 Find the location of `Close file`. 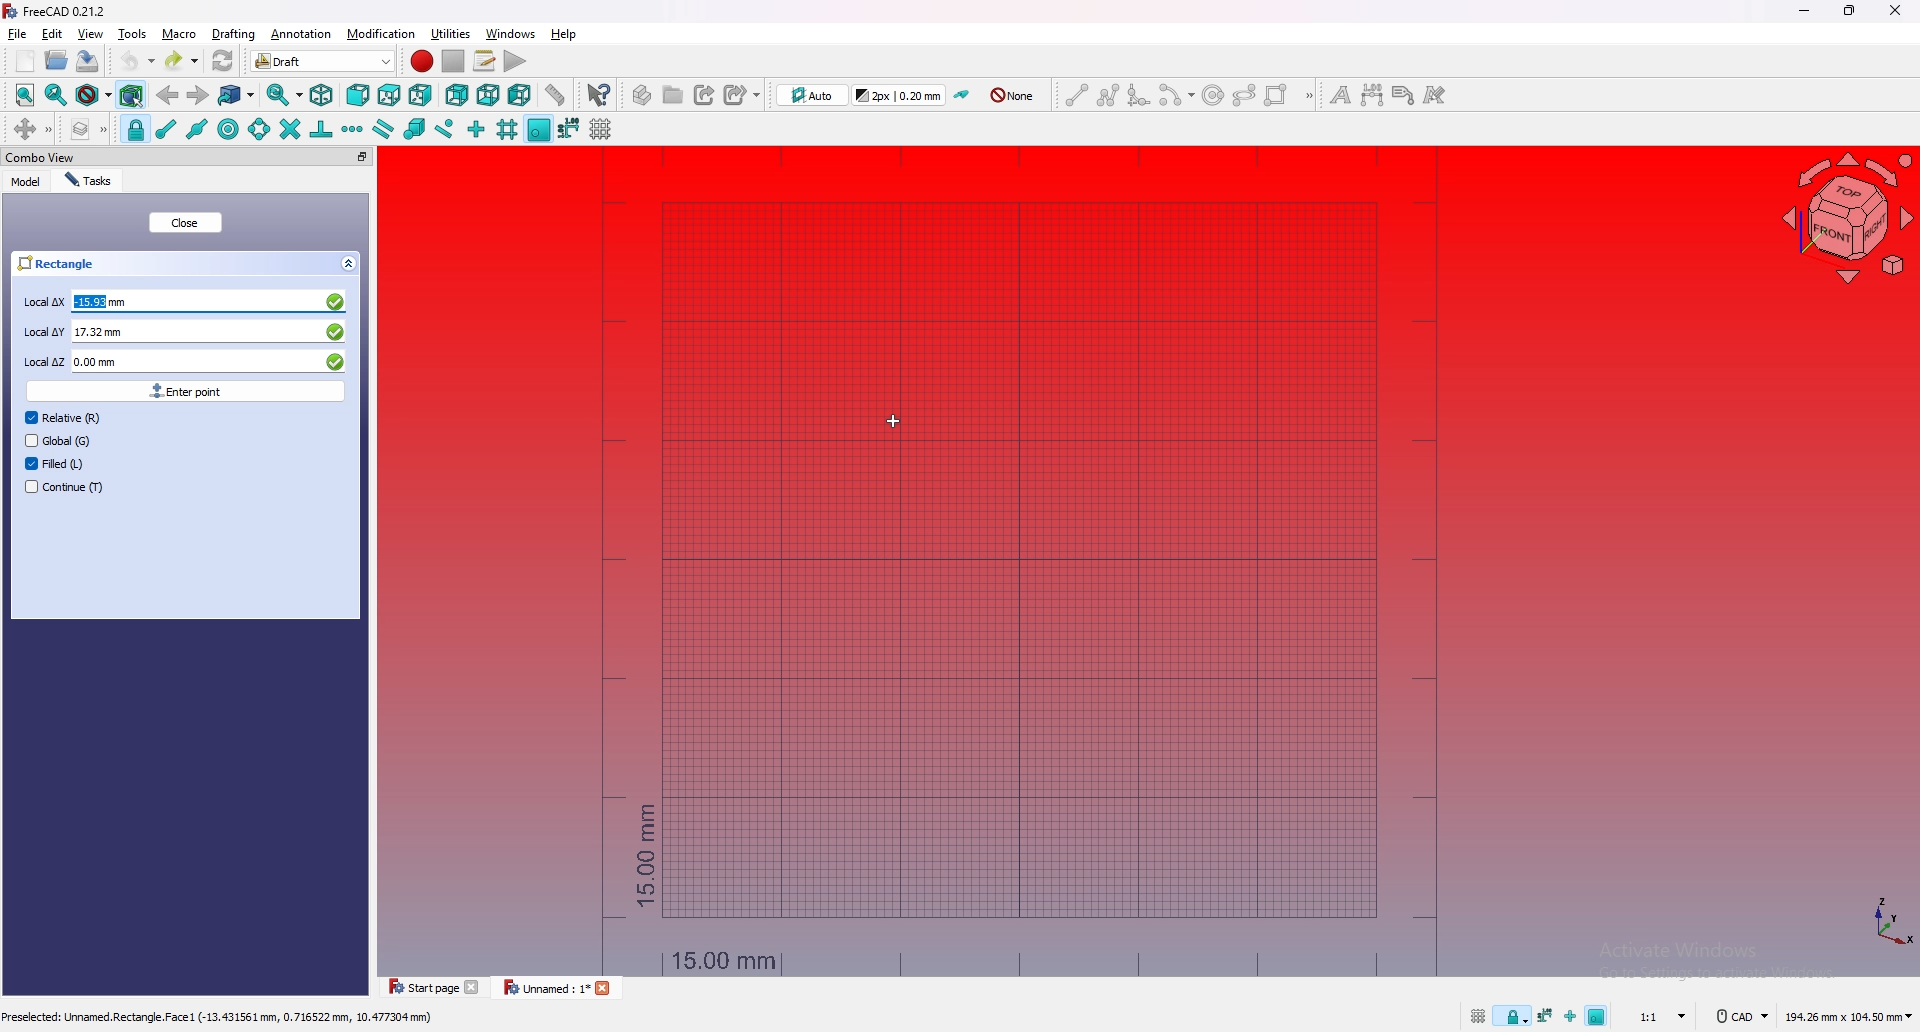

Close file is located at coordinates (475, 987).